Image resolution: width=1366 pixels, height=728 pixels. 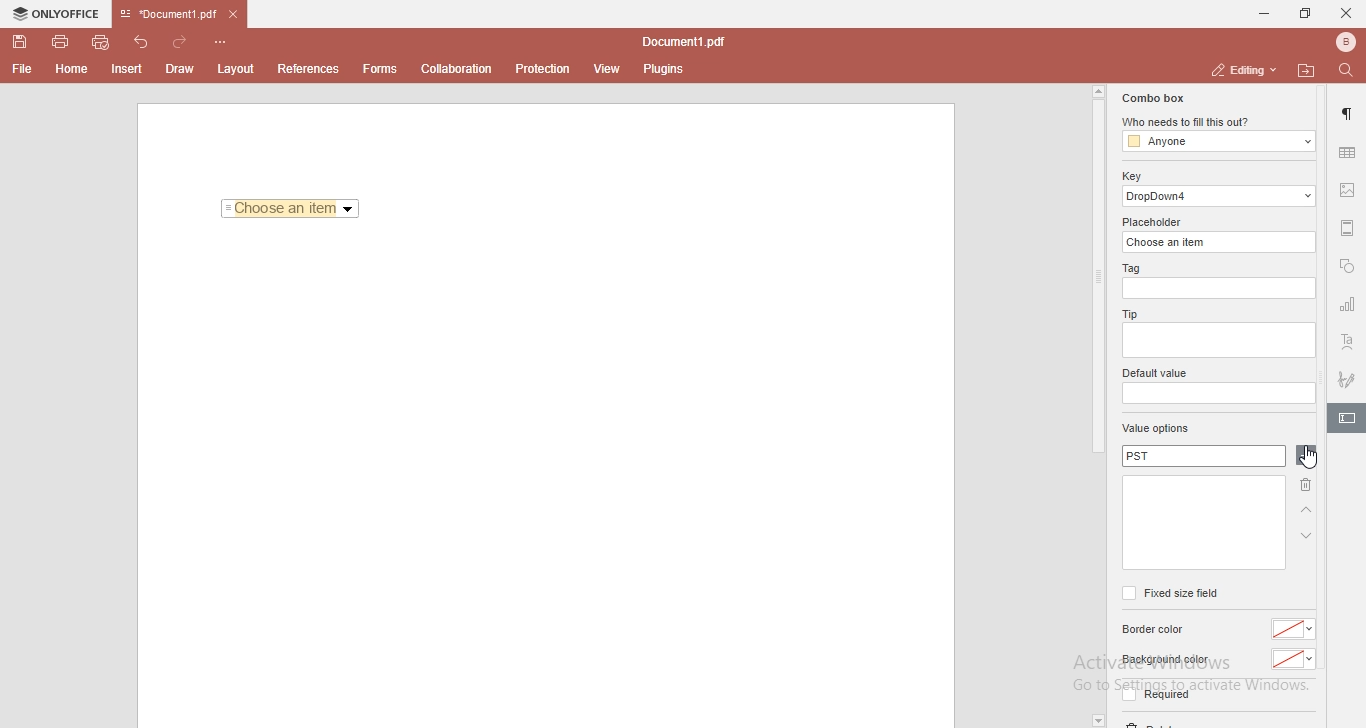 What do you see at coordinates (127, 70) in the screenshot?
I see `Insert` at bounding box center [127, 70].